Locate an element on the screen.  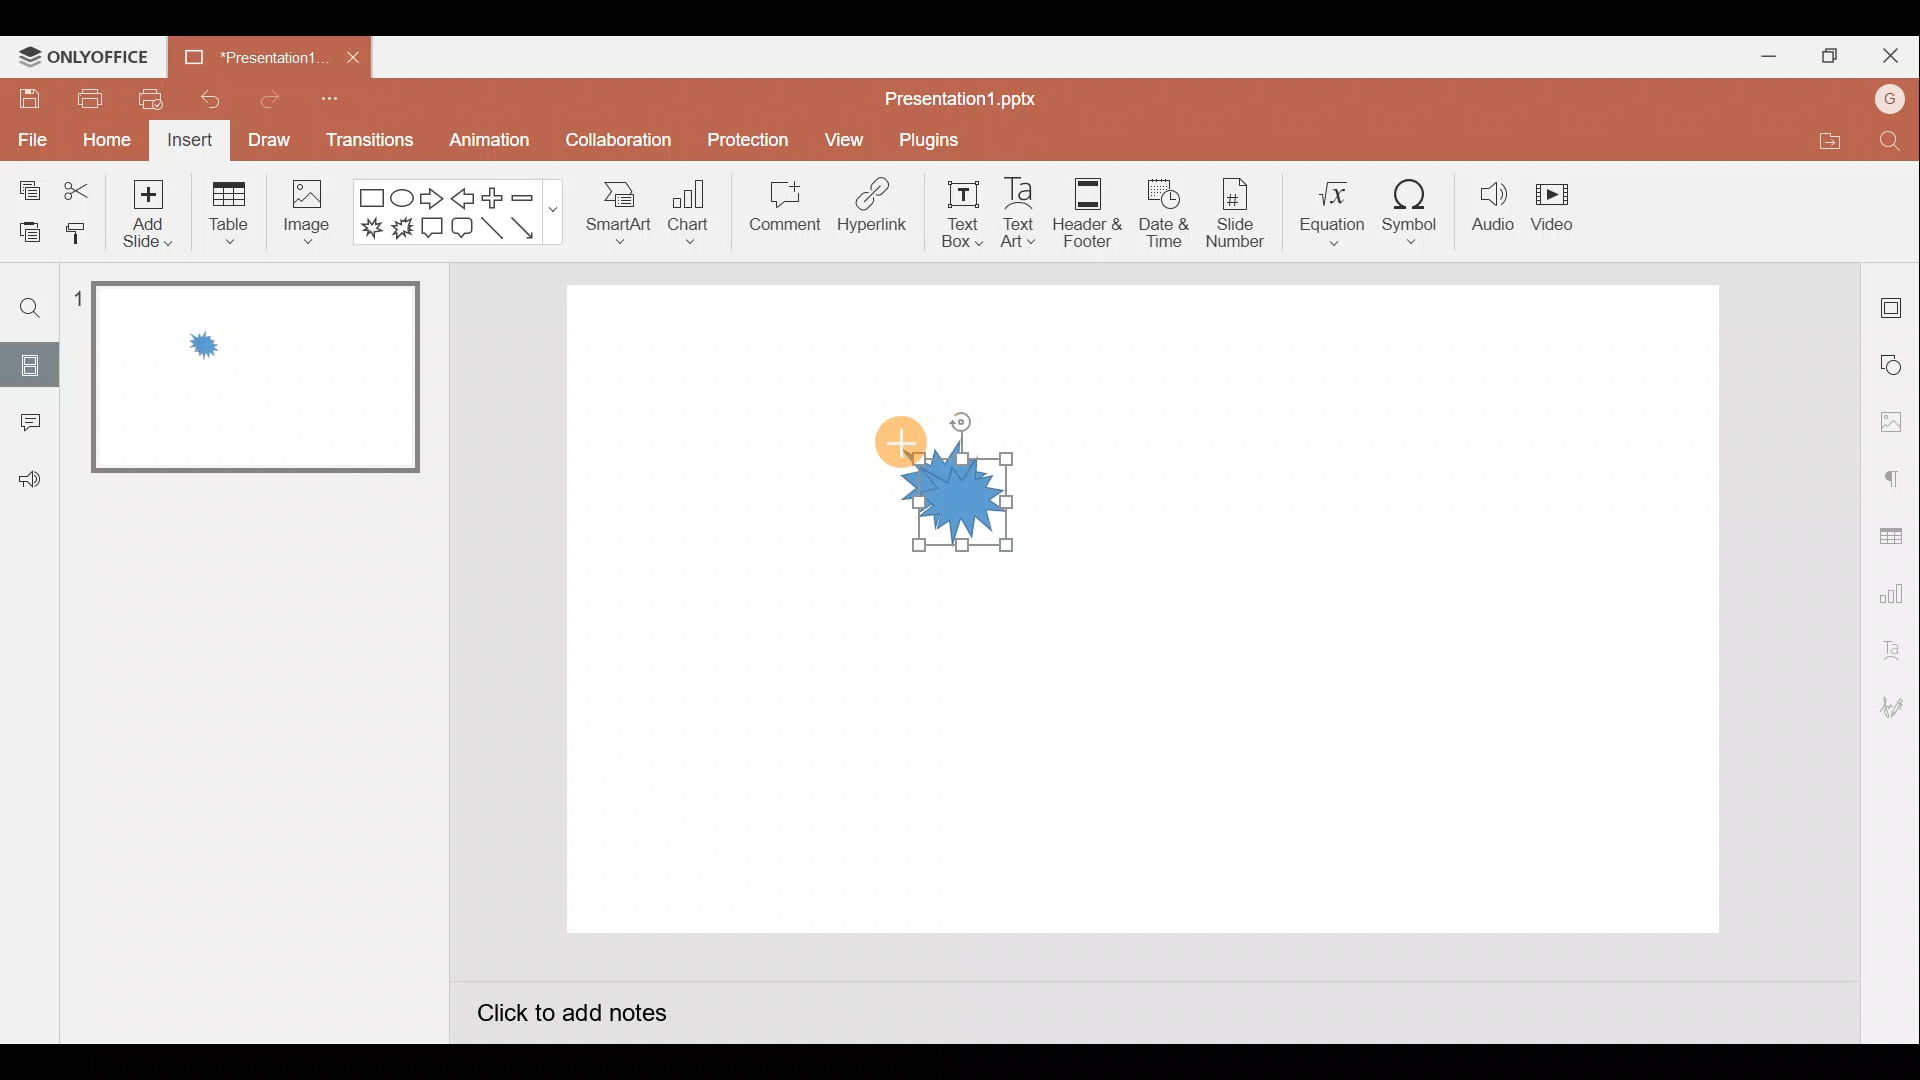
Signature settings is located at coordinates (1895, 705).